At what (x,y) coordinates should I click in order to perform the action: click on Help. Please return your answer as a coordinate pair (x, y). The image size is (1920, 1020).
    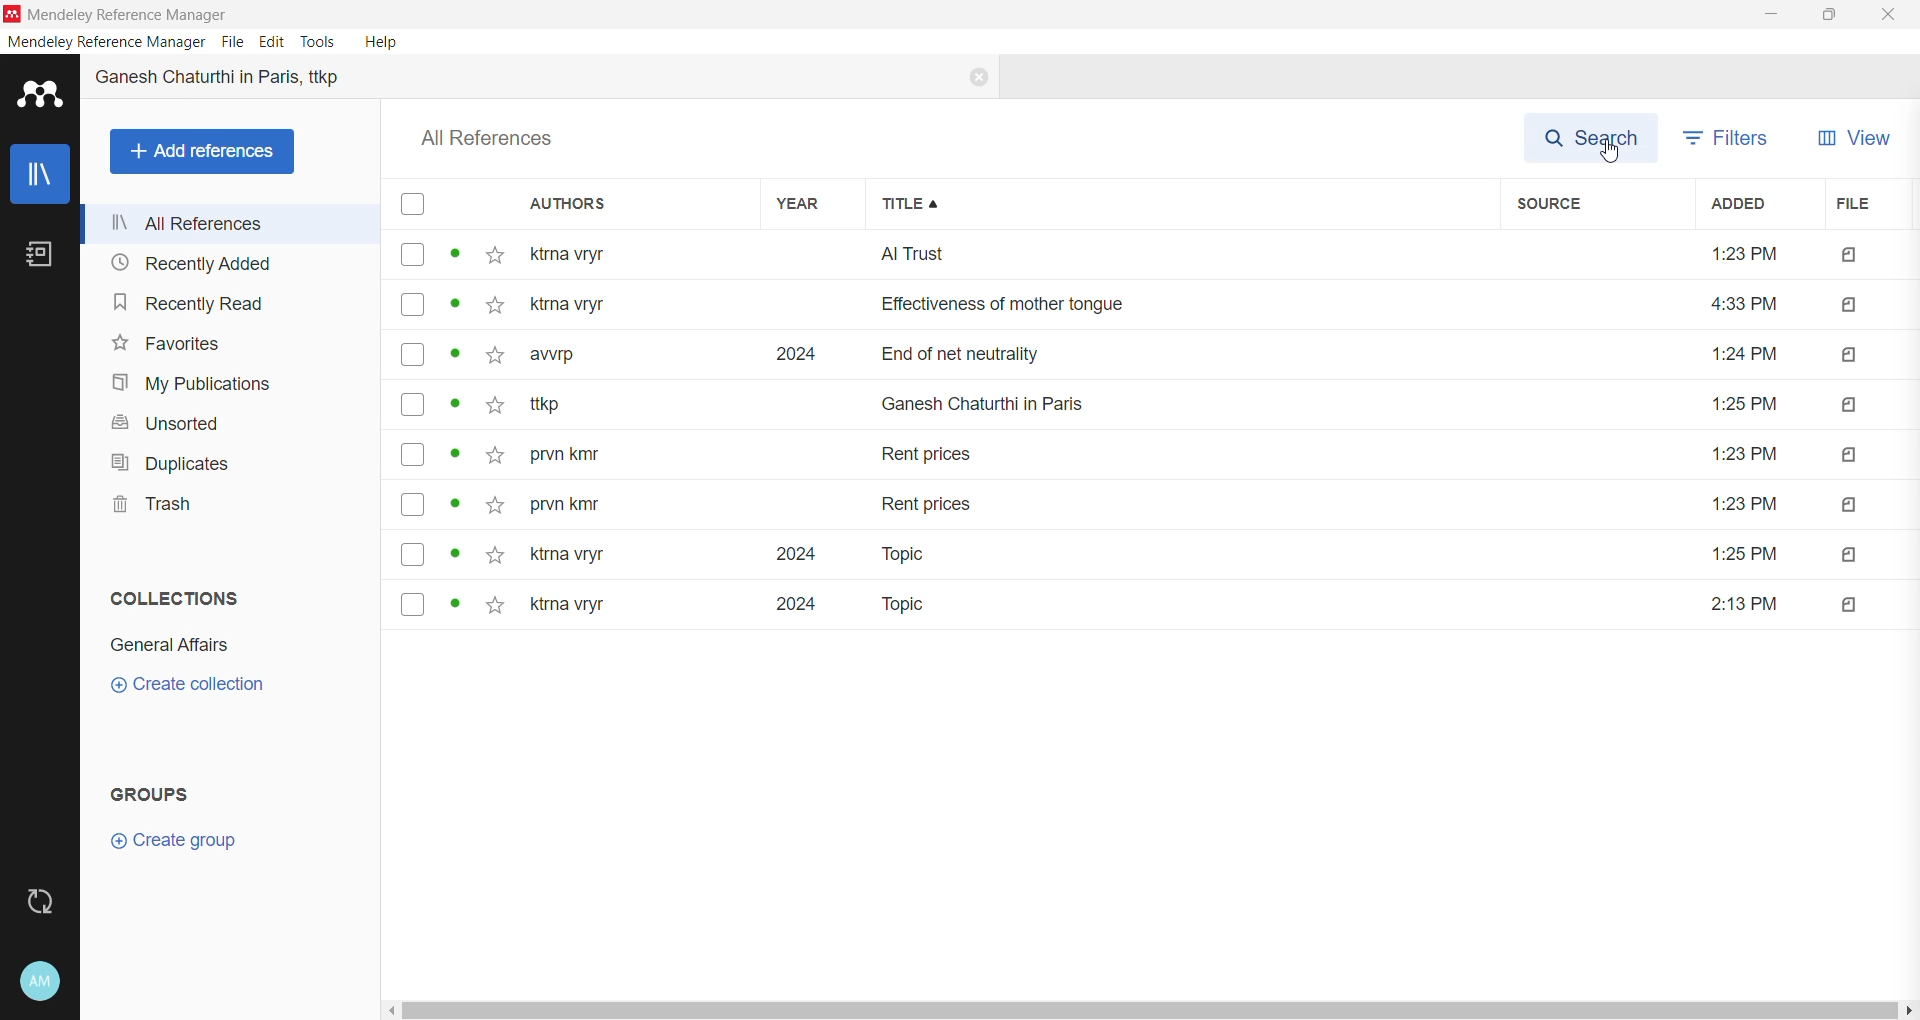
    Looking at the image, I should click on (380, 42).